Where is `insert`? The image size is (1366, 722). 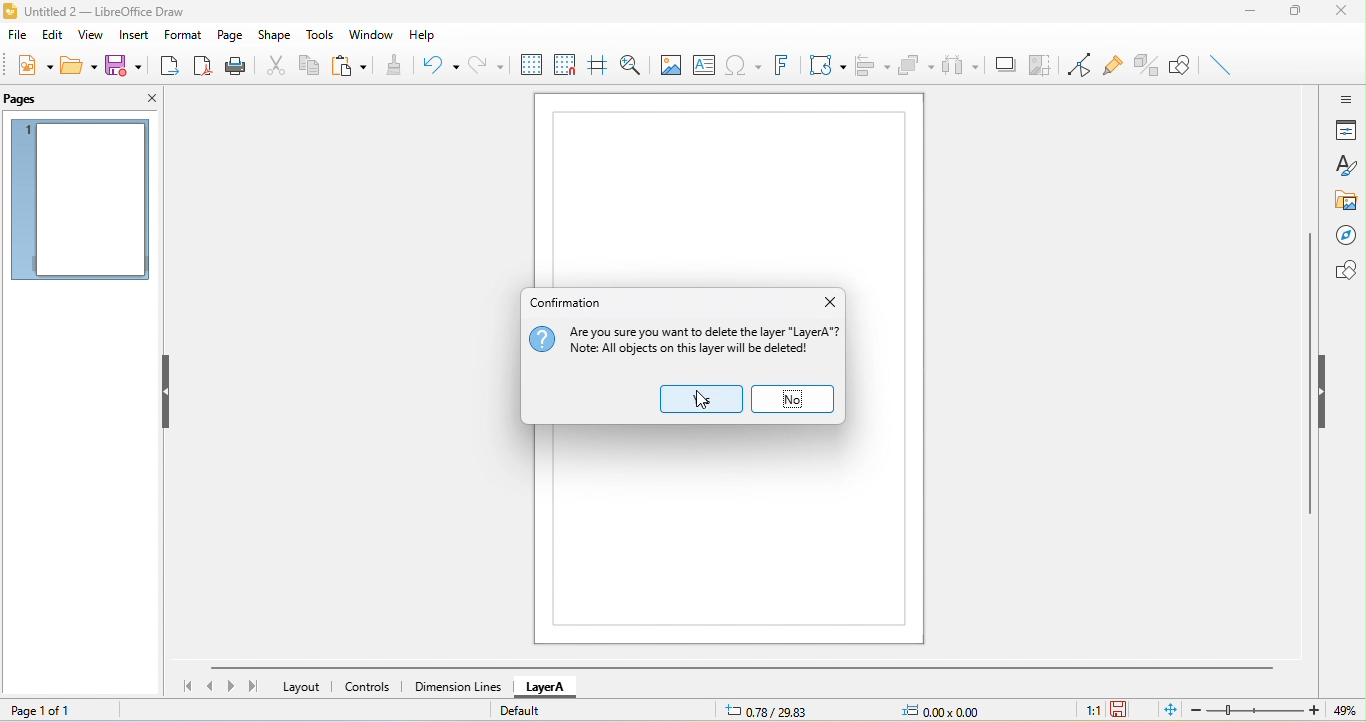 insert is located at coordinates (136, 36).